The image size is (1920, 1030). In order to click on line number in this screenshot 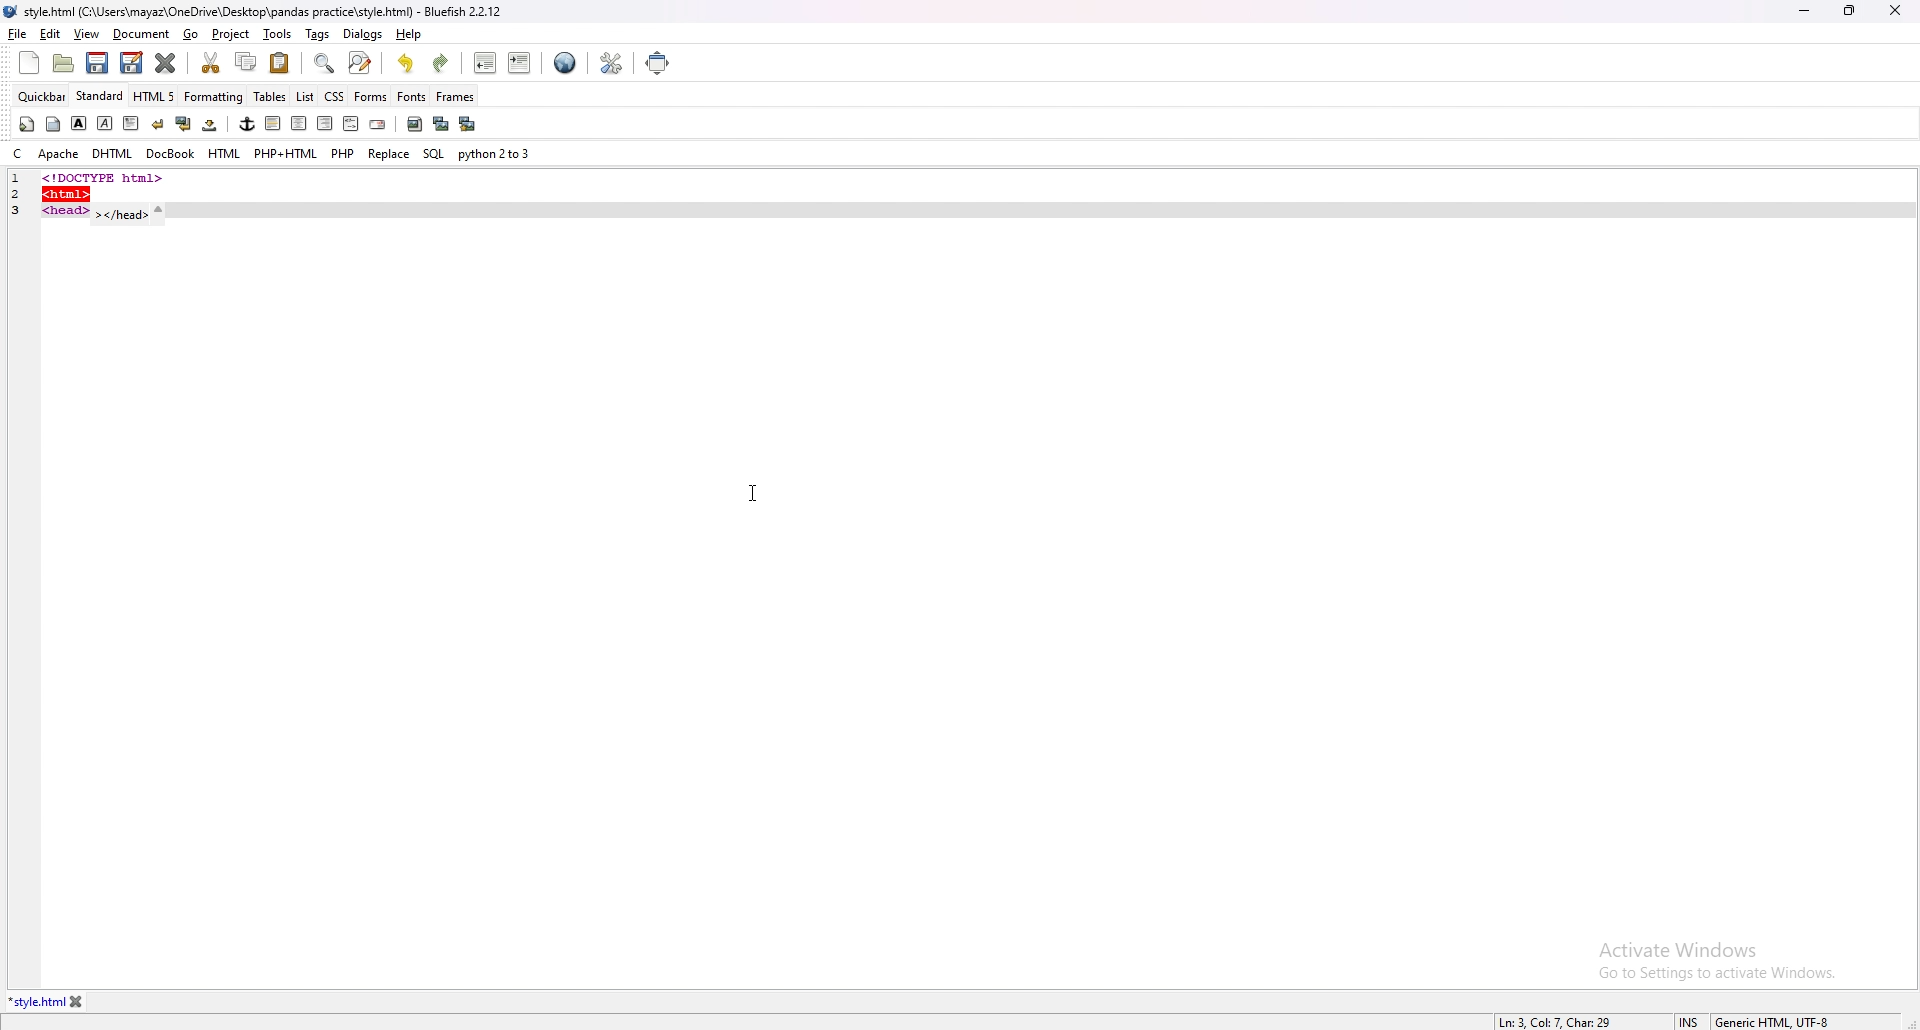, I will do `click(23, 193)`.